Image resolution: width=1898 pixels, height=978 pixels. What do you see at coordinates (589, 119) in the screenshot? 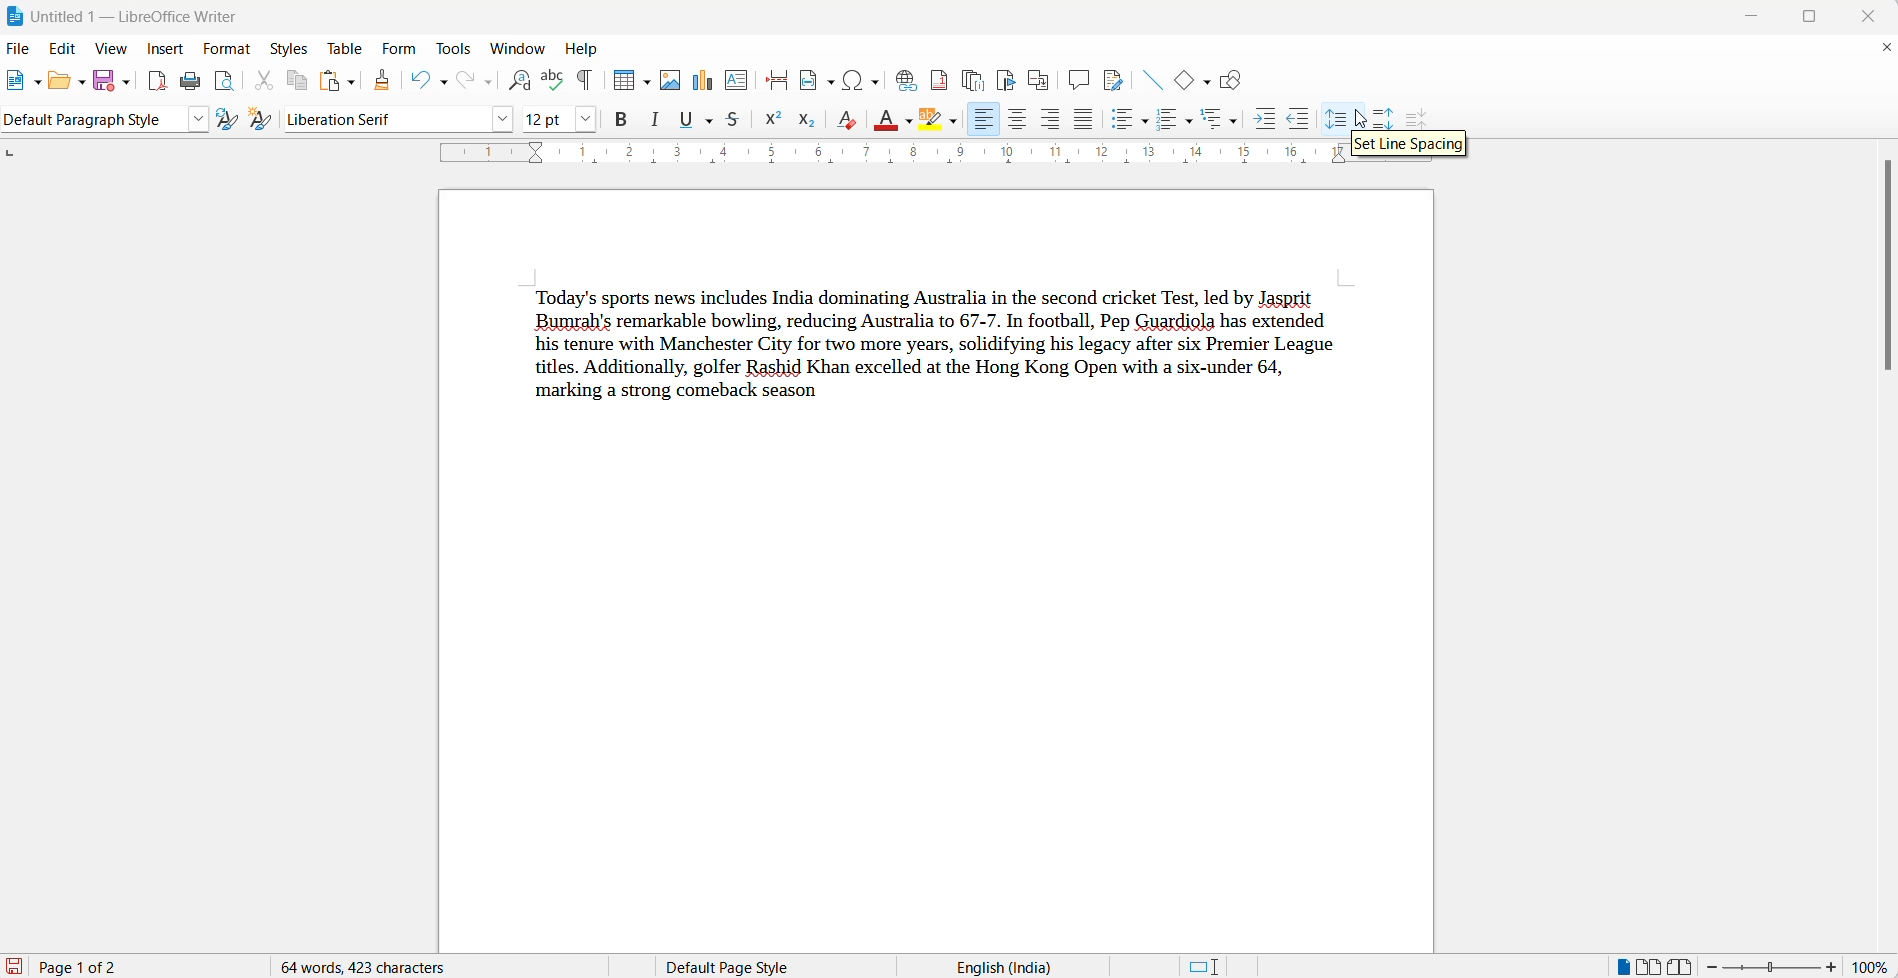
I see `font size options` at bounding box center [589, 119].